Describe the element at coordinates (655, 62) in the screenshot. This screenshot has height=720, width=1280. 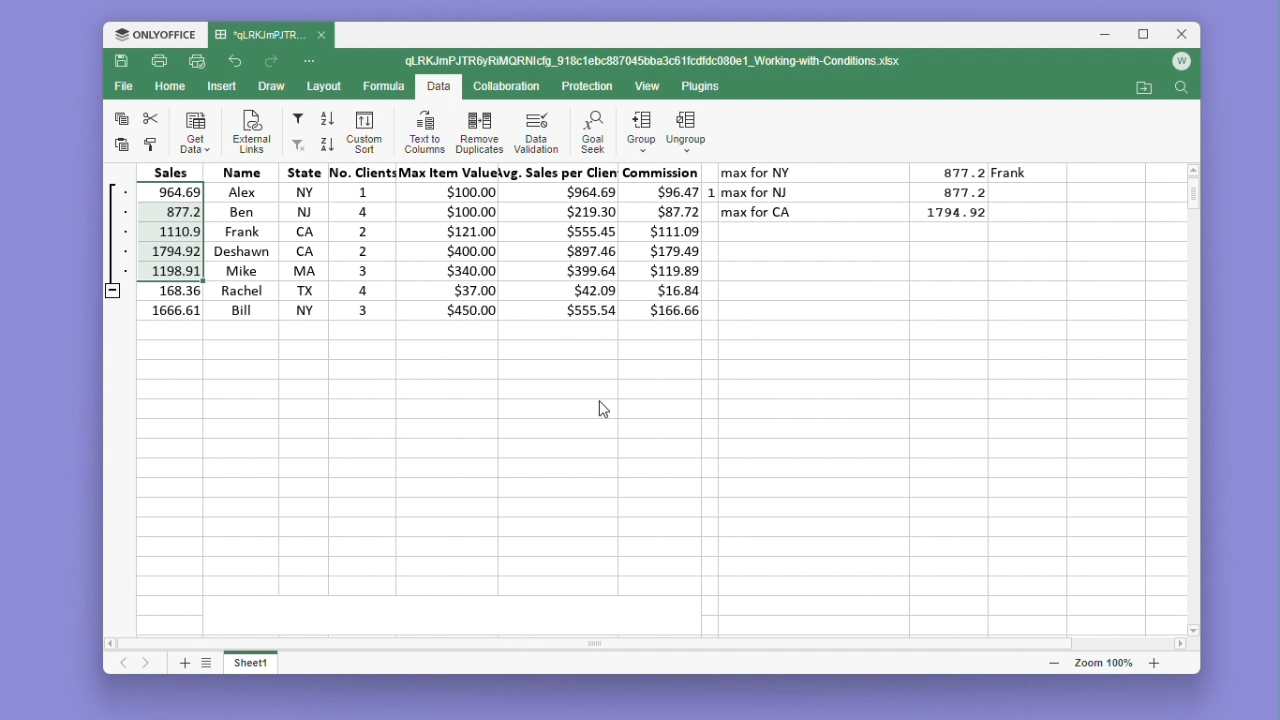
I see `File name` at that location.